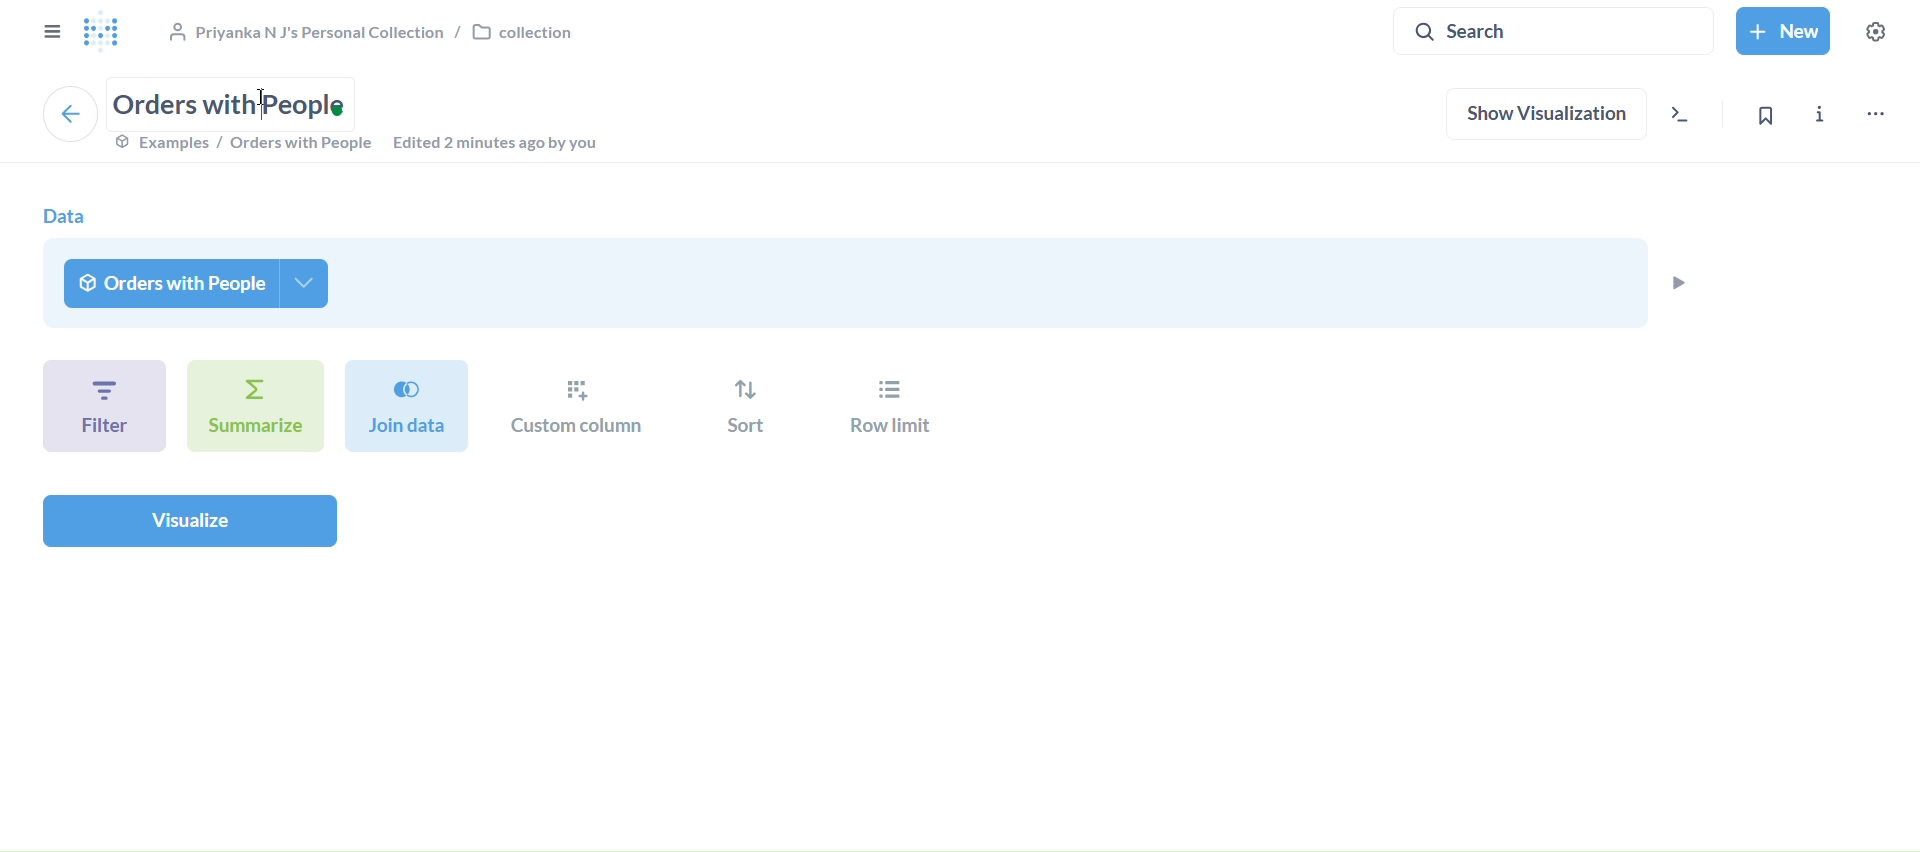 This screenshot has width=1920, height=852. Describe the element at coordinates (504, 144) in the screenshot. I see `edited 2 minutes ago` at that location.